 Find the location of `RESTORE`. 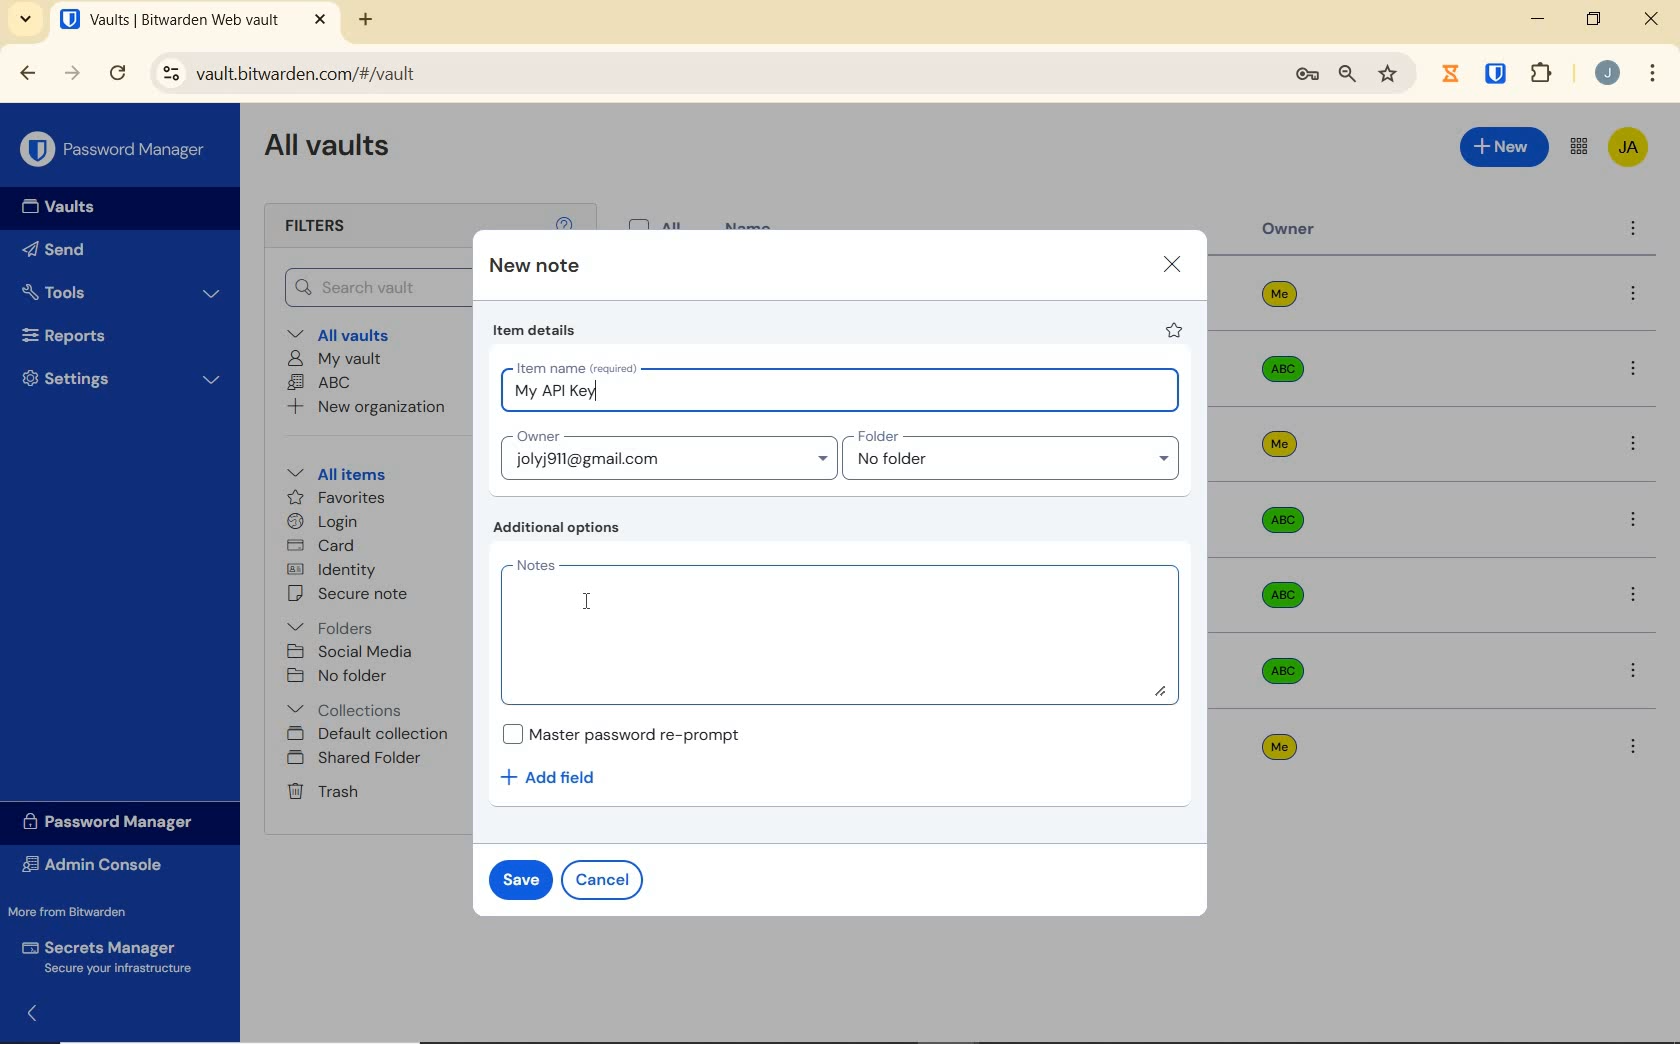

RESTORE is located at coordinates (1593, 22).